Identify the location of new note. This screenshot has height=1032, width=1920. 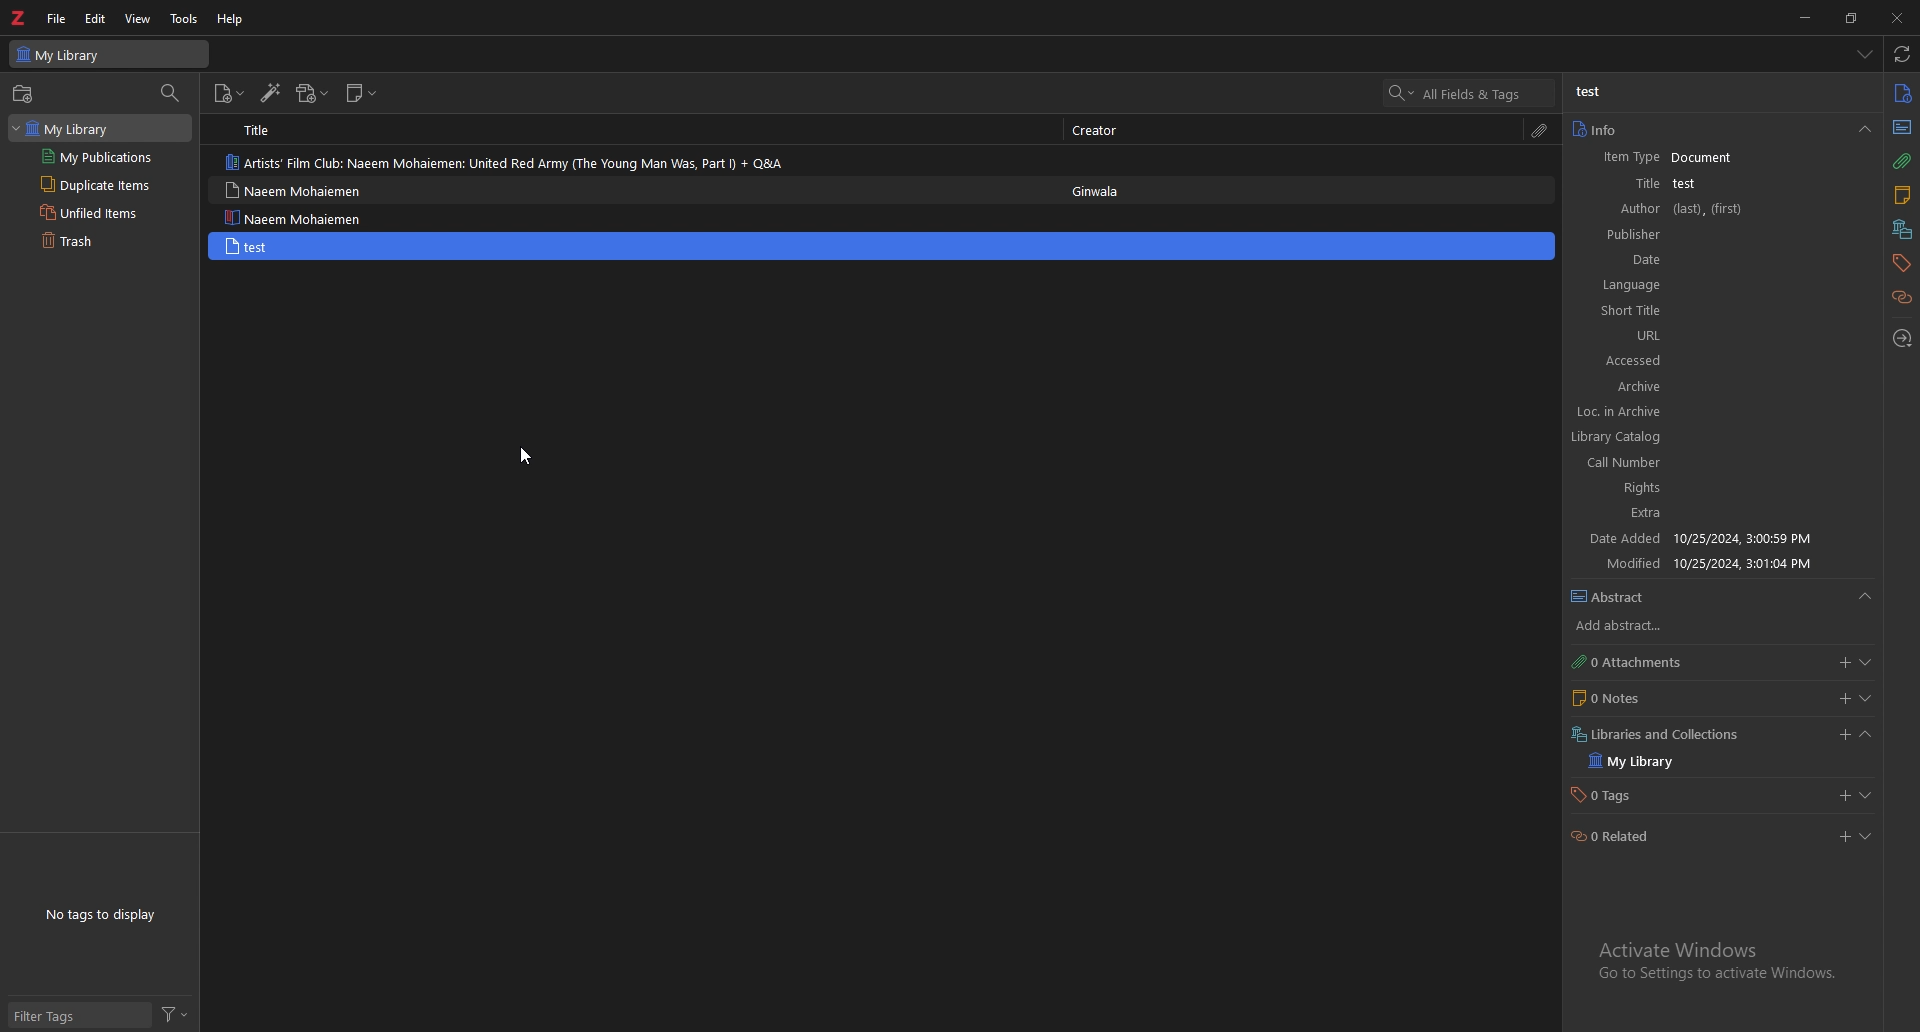
(363, 93).